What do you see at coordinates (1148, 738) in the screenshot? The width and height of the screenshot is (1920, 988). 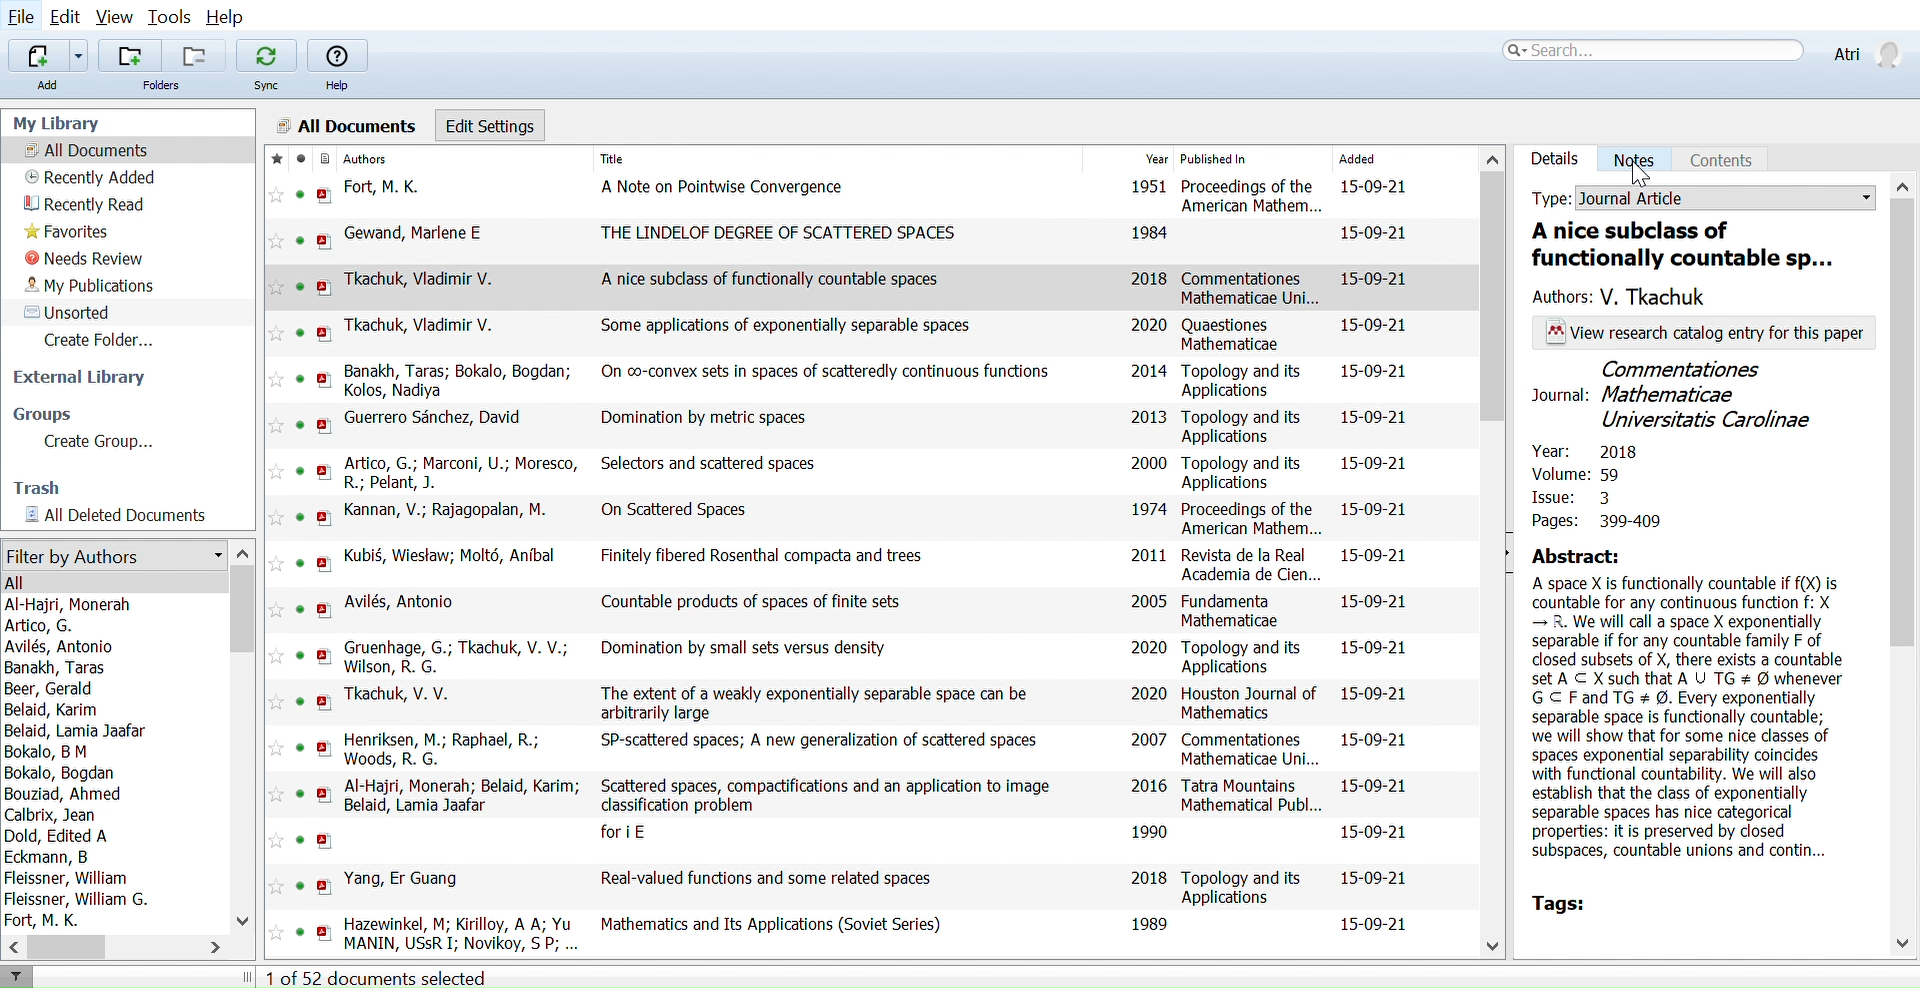 I see `2007` at bounding box center [1148, 738].